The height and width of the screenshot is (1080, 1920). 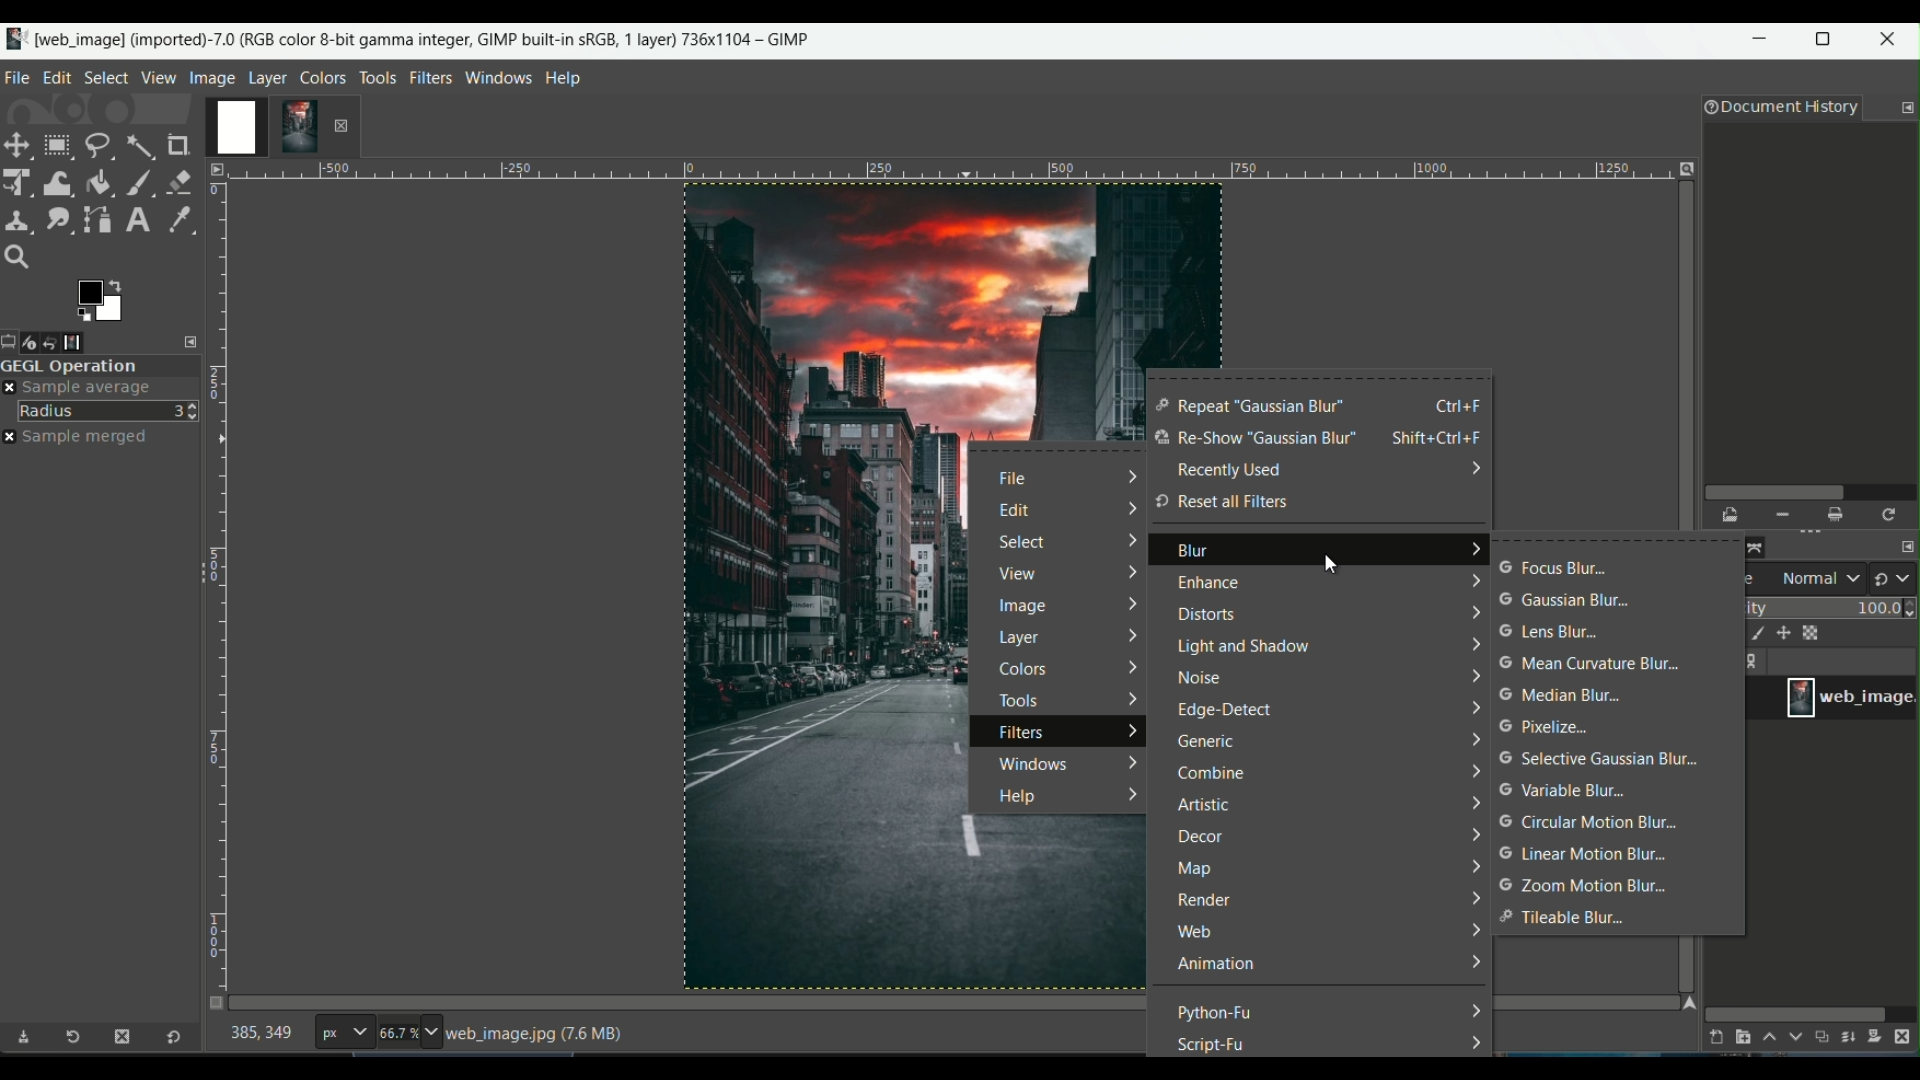 What do you see at coordinates (1563, 697) in the screenshot?
I see `median blur` at bounding box center [1563, 697].